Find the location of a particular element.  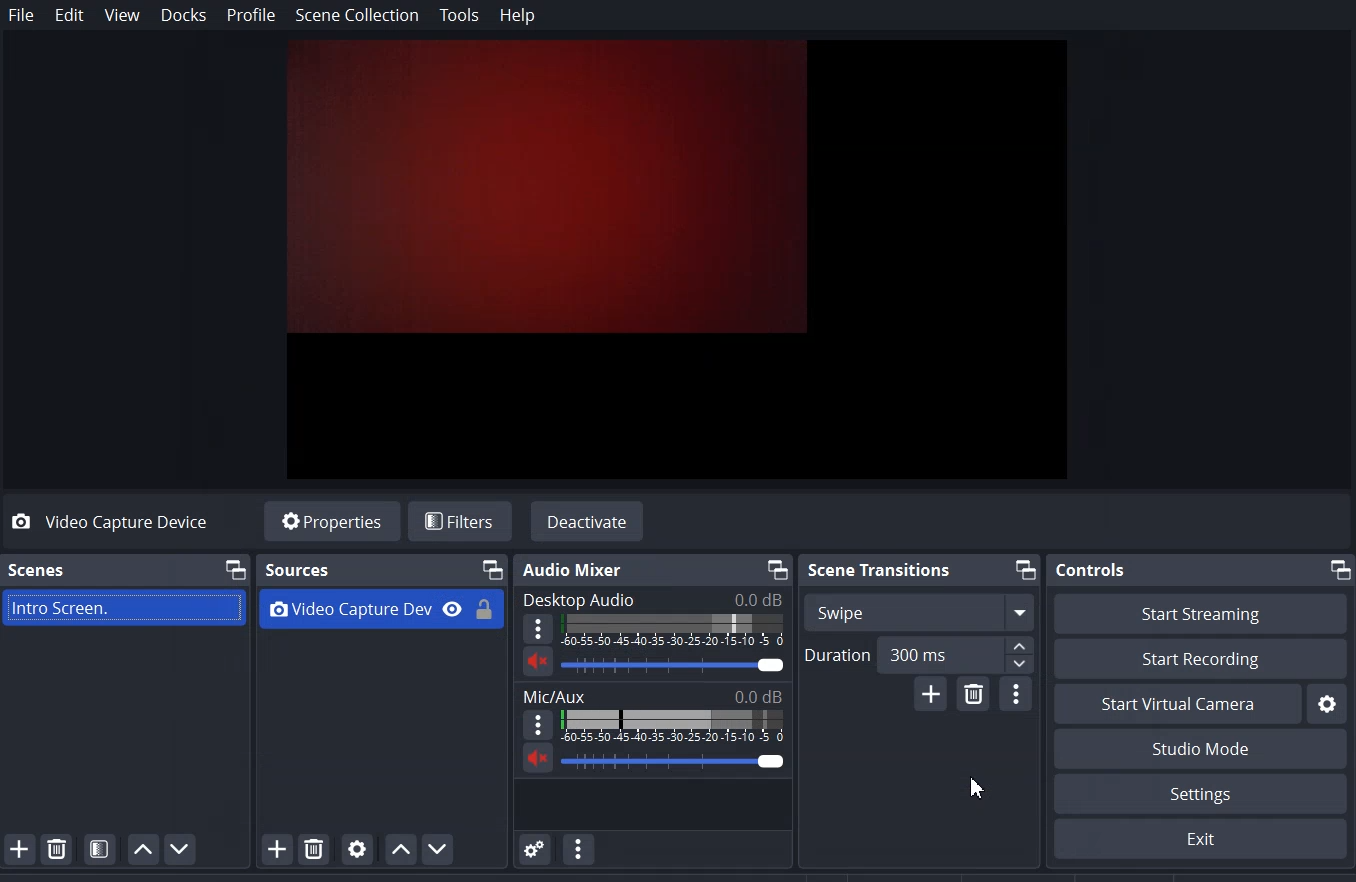

Settings is located at coordinates (1327, 703).